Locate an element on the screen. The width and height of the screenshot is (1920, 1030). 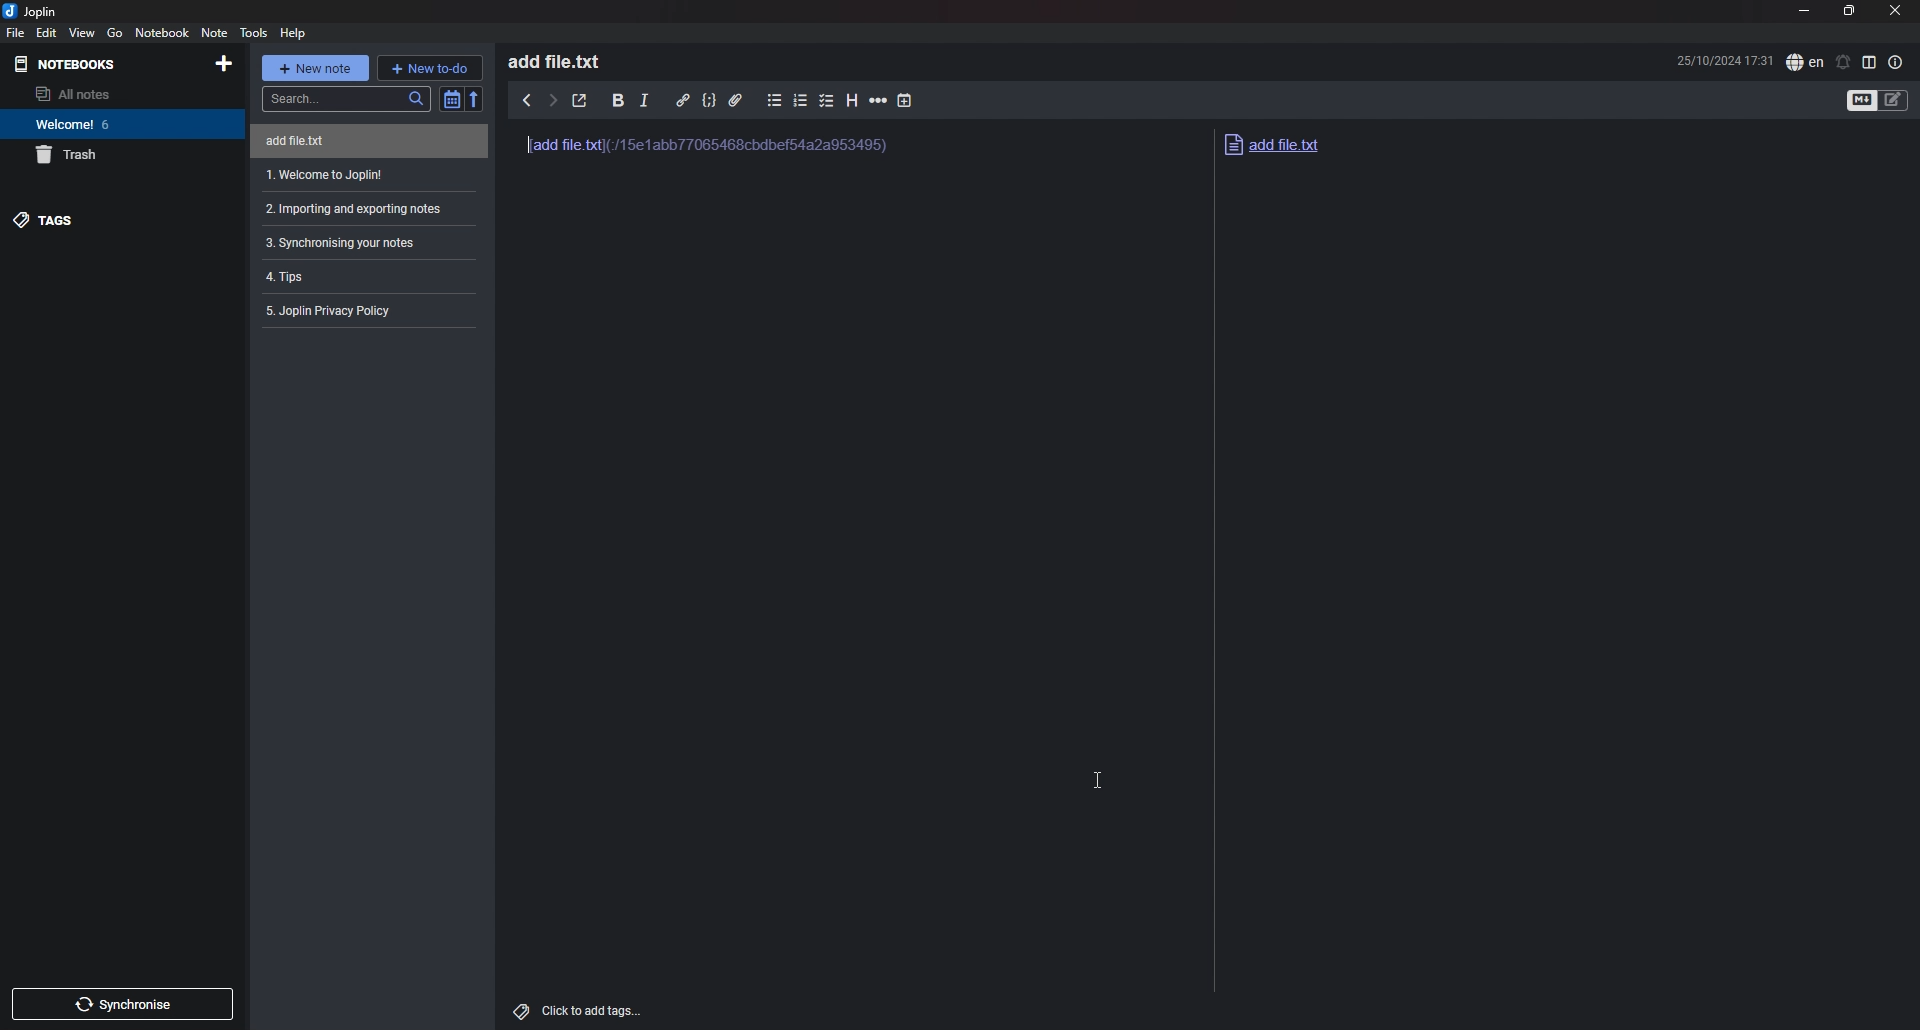
toggle editors is located at coordinates (1861, 100).